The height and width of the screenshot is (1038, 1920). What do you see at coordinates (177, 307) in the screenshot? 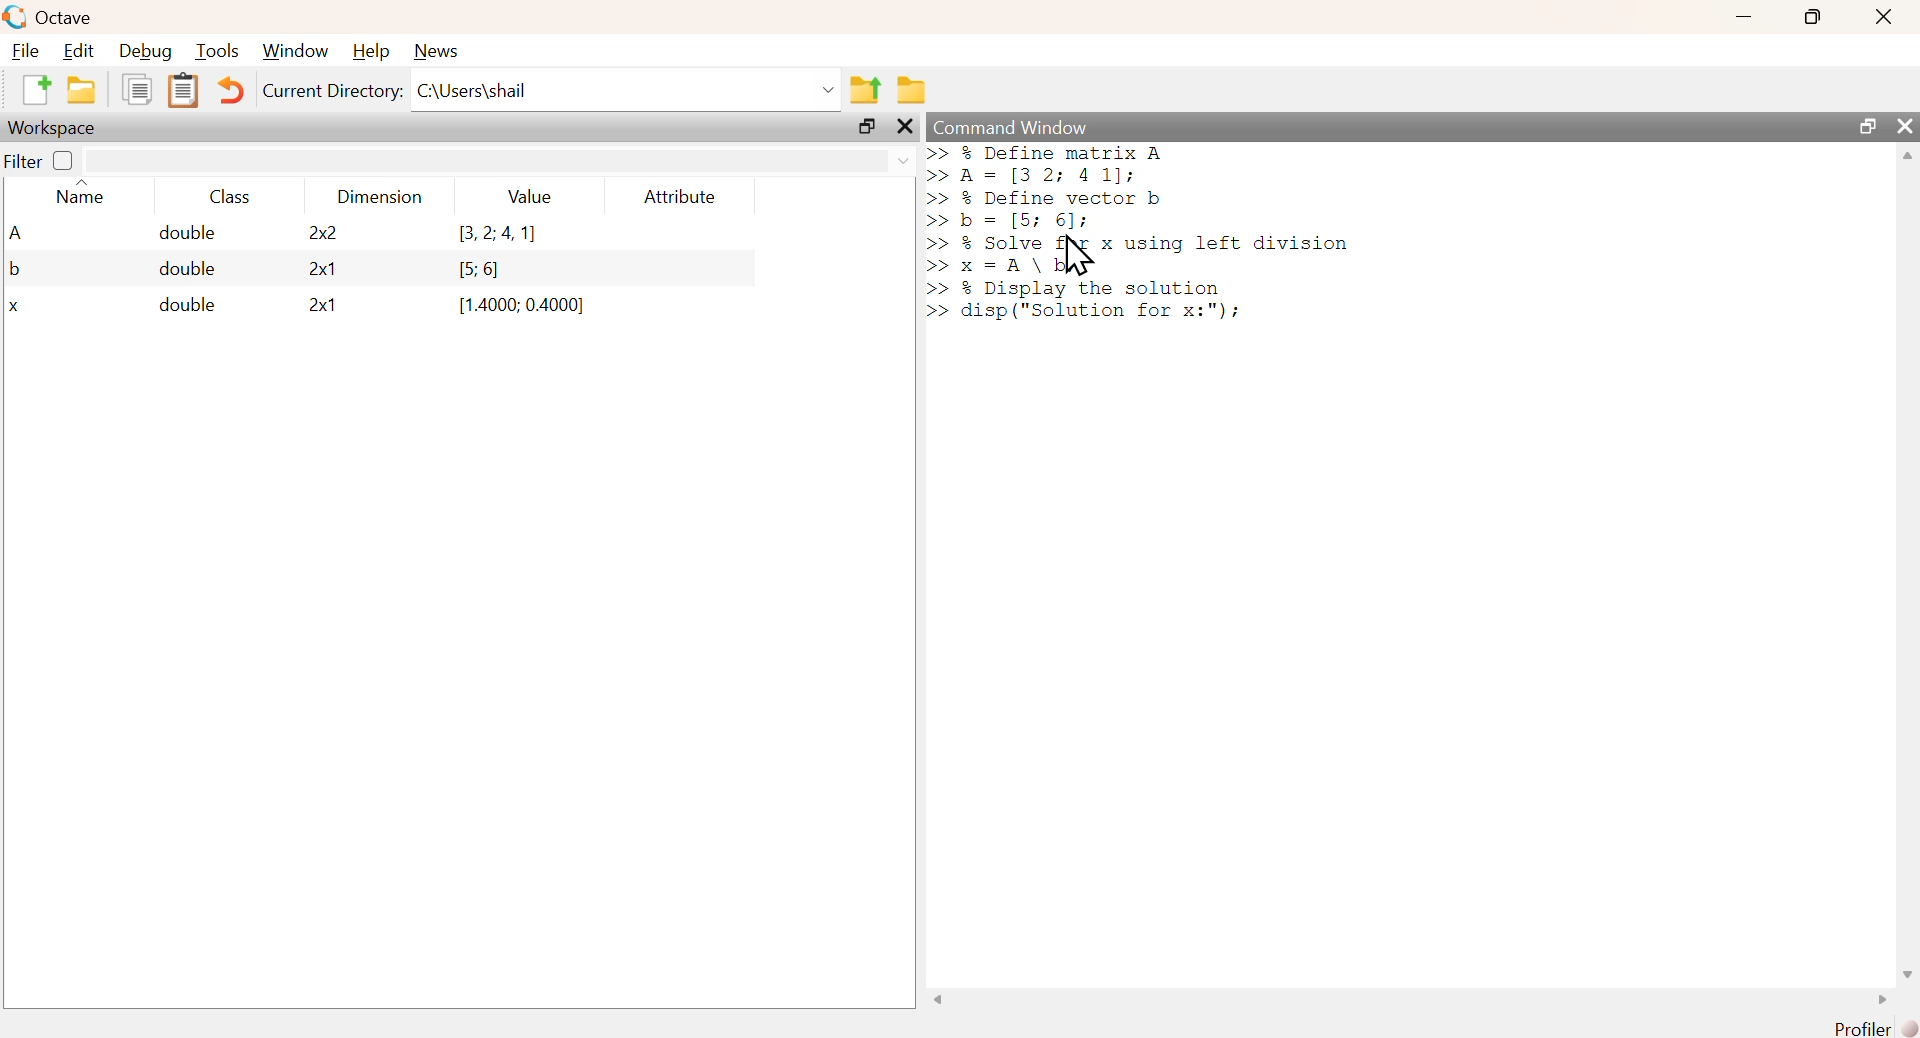
I see `double` at bounding box center [177, 307].